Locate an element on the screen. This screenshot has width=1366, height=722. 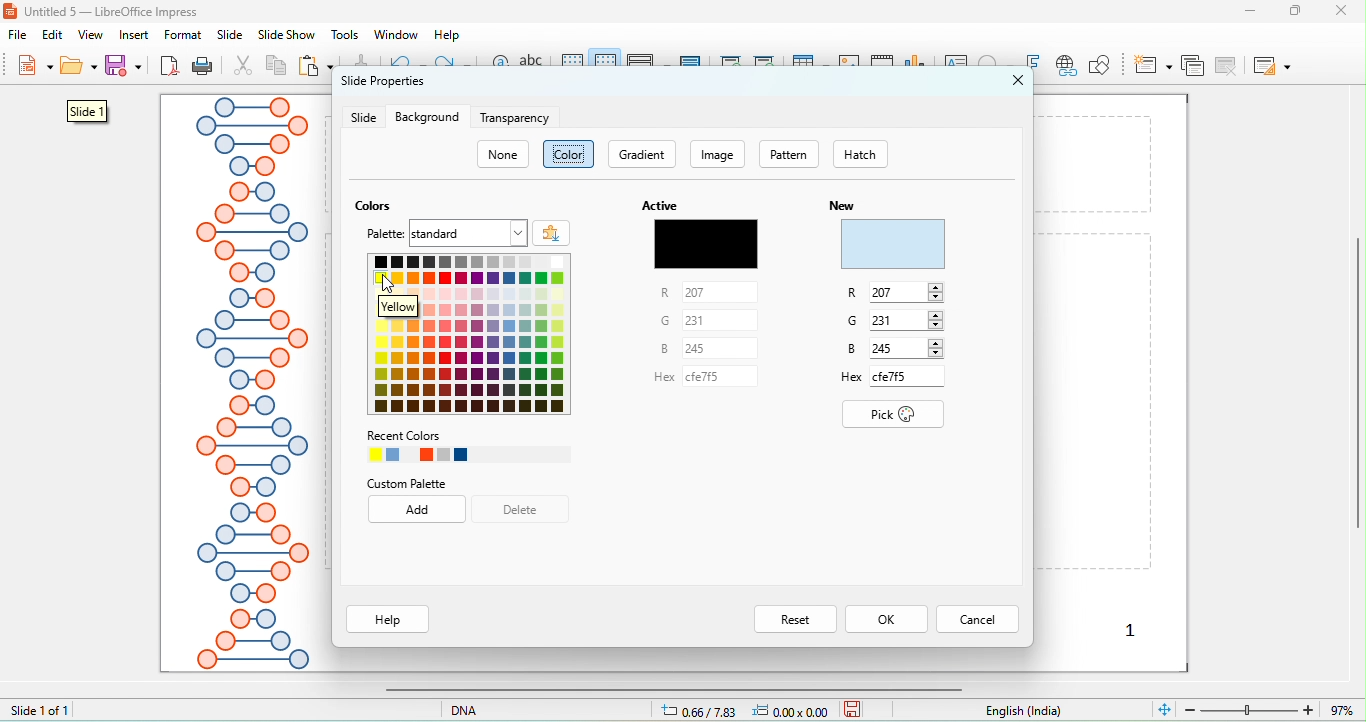
zoom is located at coordinates (1273, 708).